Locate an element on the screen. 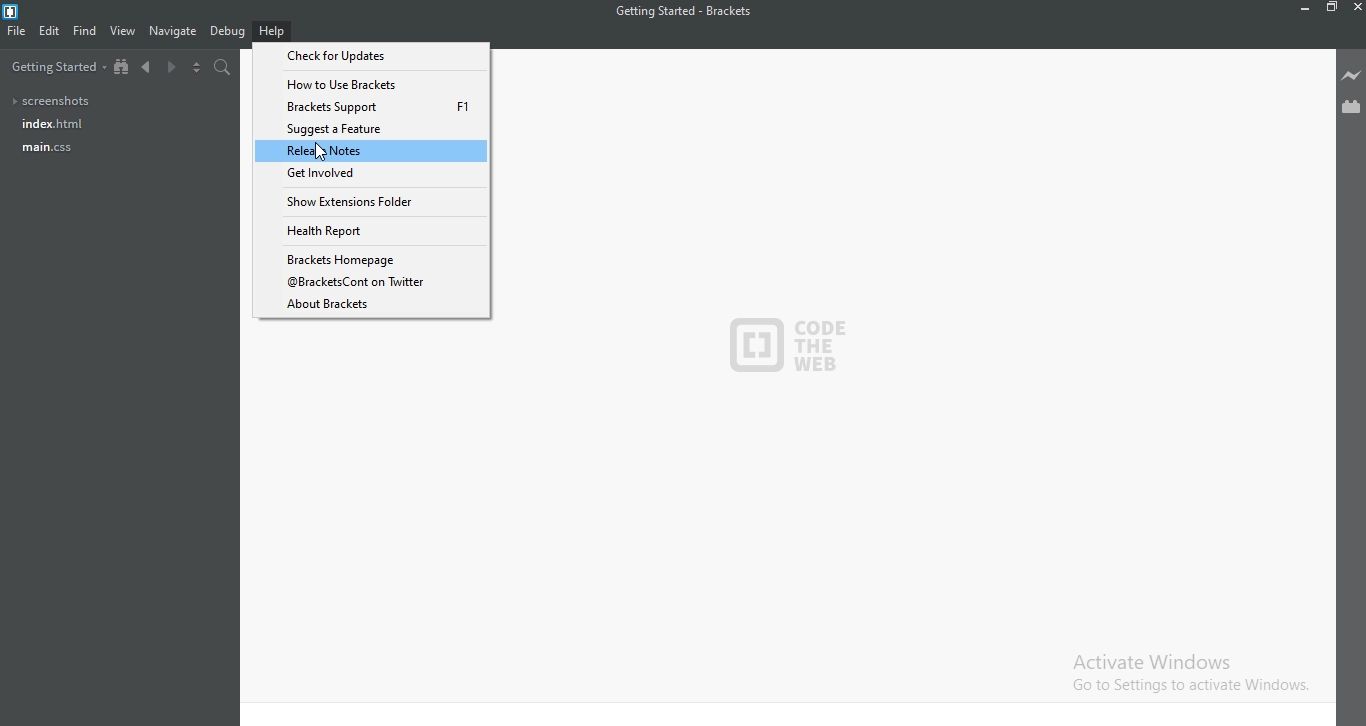 The height and width of the screenshot is (726, 1366). Show Extensions Folder is located at coordinates (376, 203).